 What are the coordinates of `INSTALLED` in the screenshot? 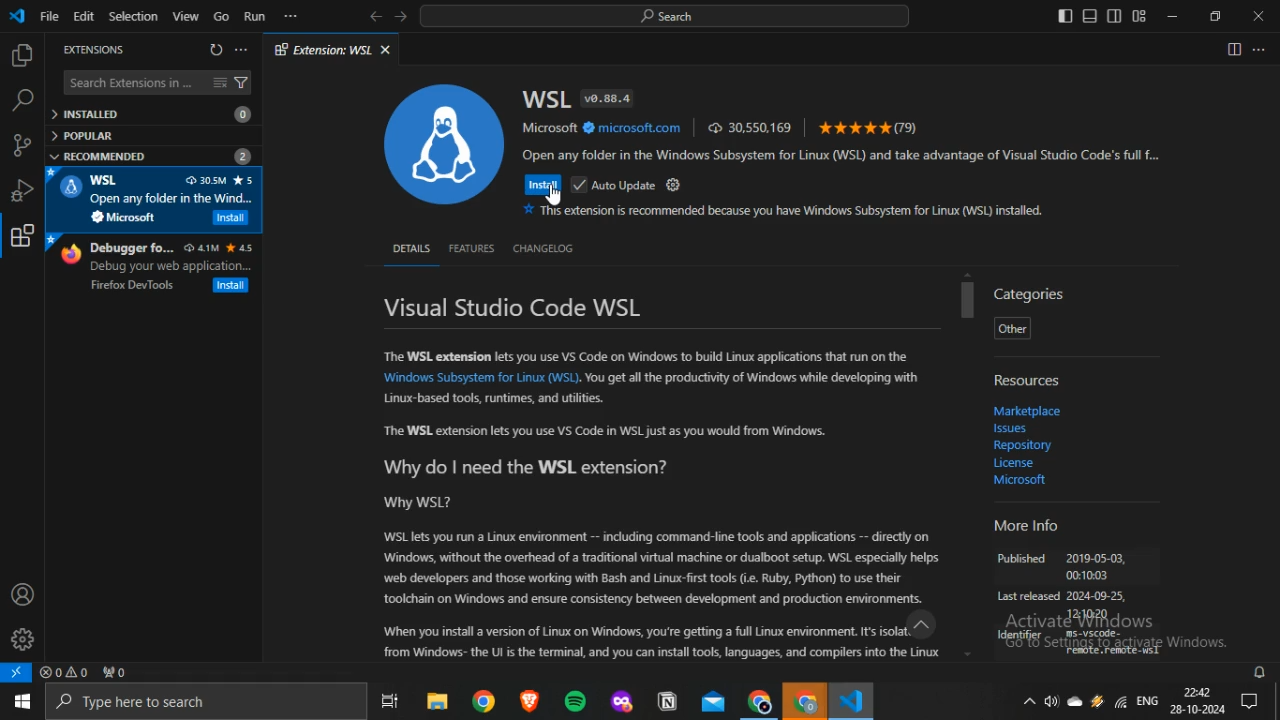 It's located at (151, 114).